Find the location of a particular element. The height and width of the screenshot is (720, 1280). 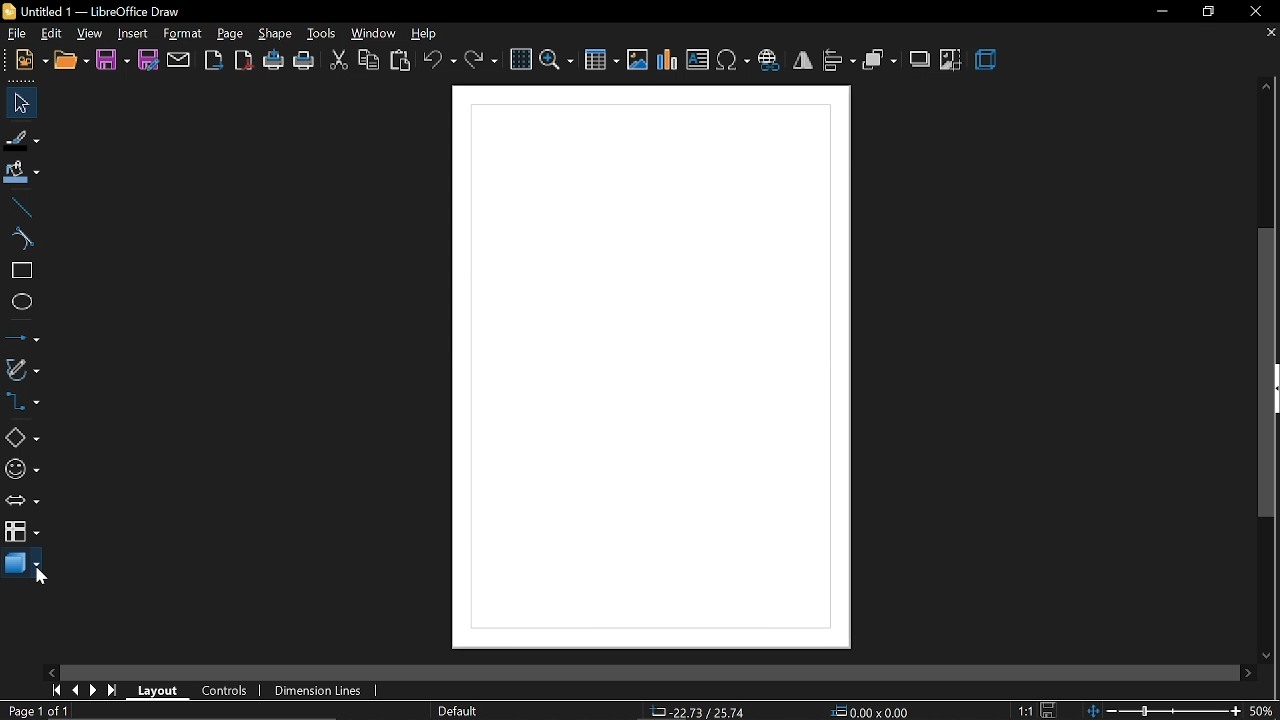

undo is located at coordinates (442, 62).